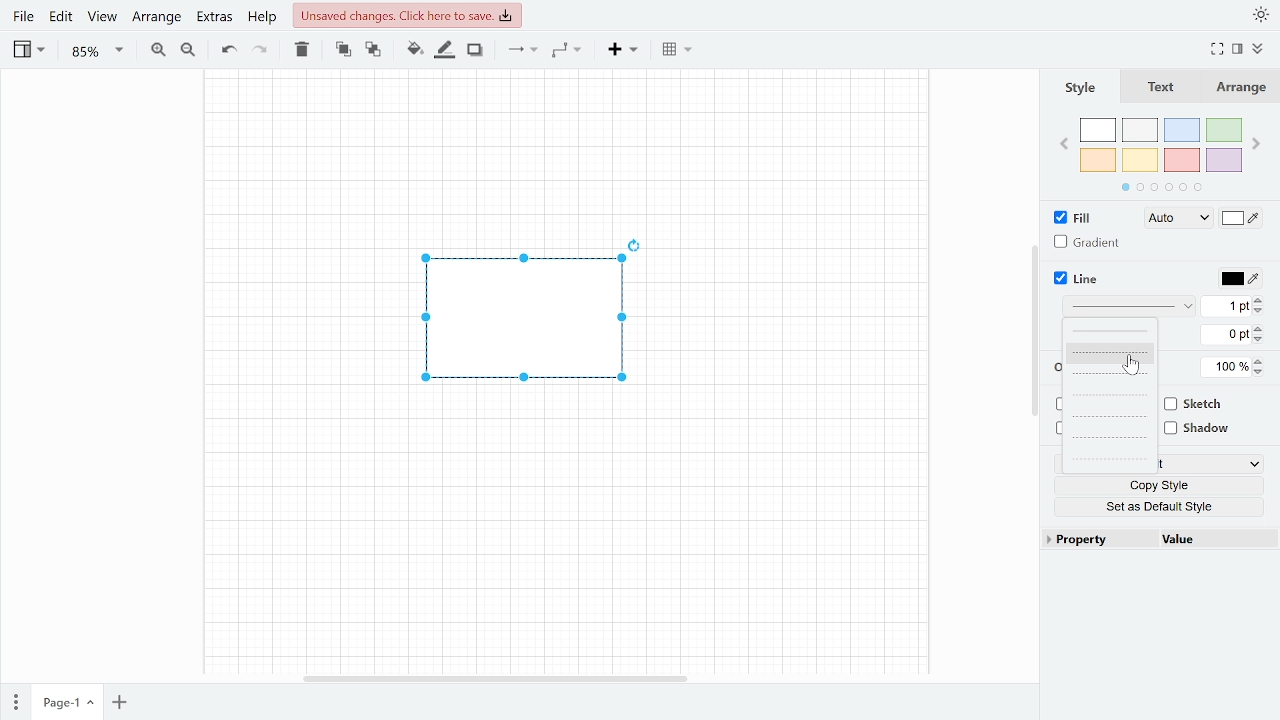 This screenshot has width=1280, height=720. Describe the element at coordinates (1260, 311) in the screenshot. I see `Decrease linewidth` at that location.